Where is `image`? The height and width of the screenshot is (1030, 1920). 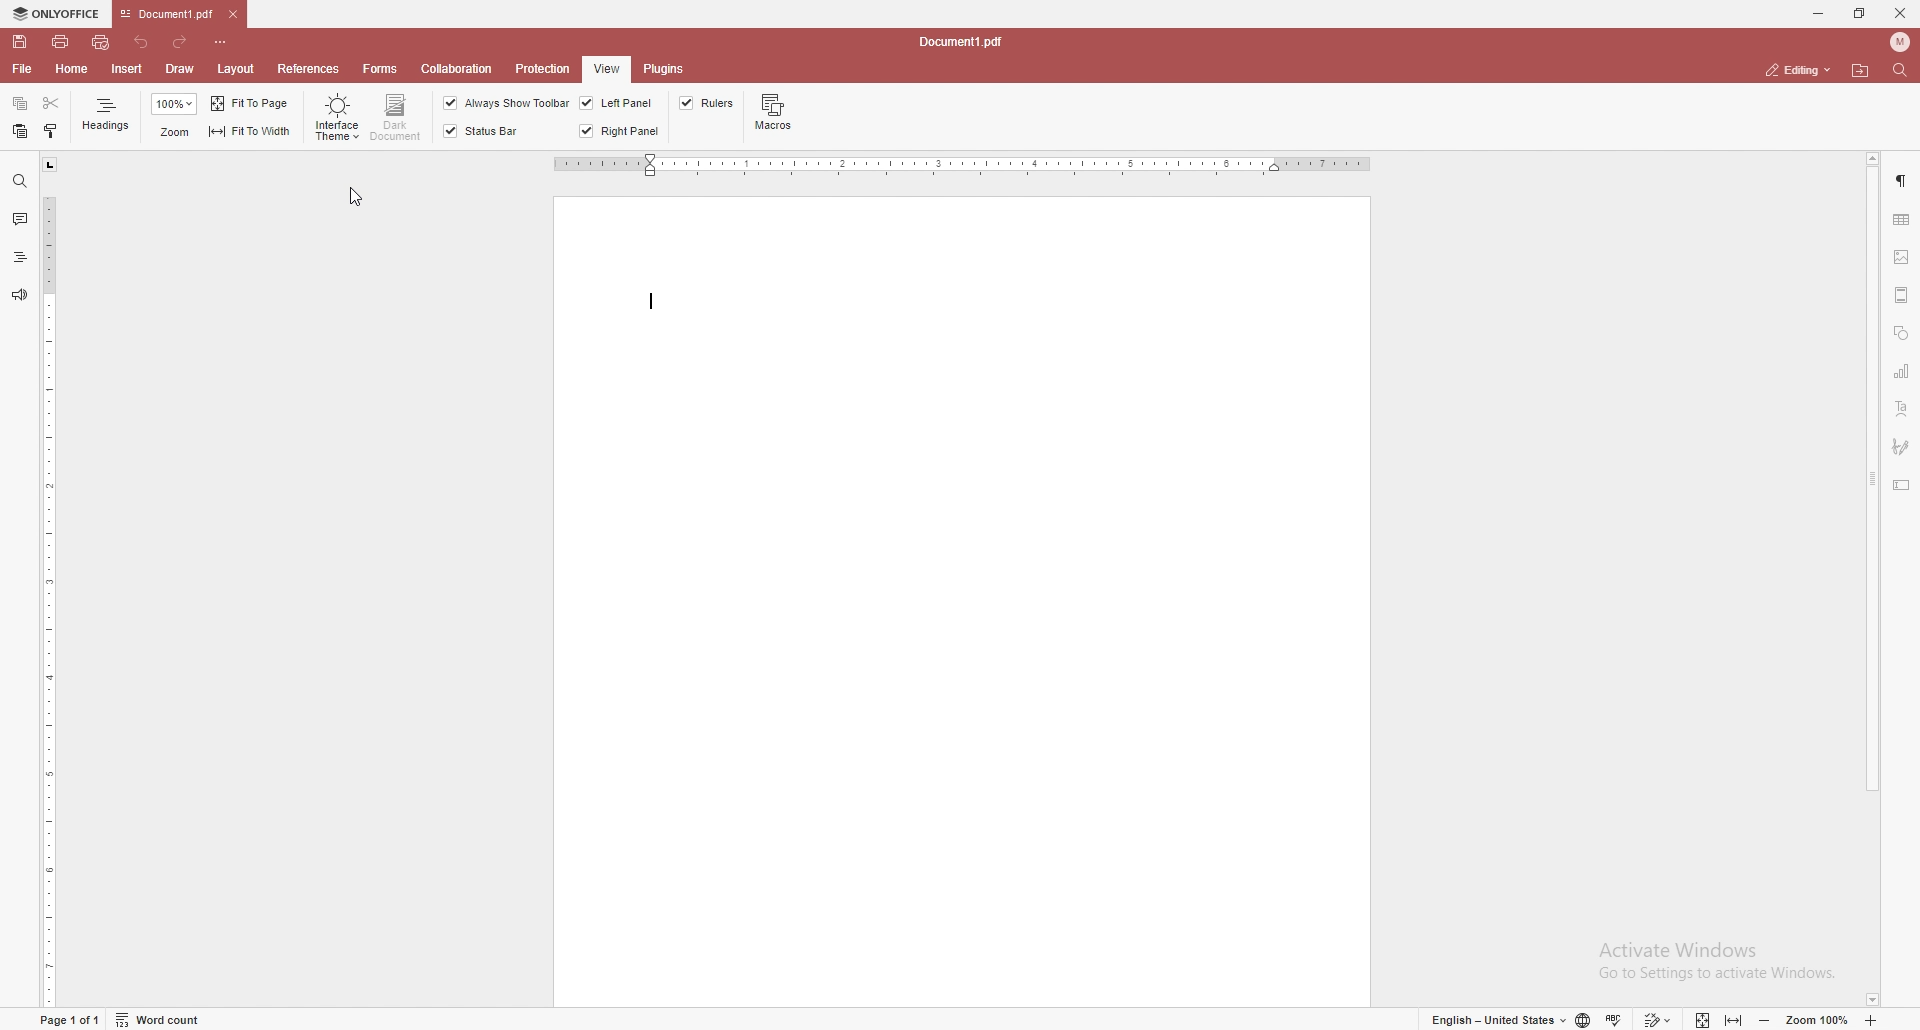 image is located at coordinates (1903, 257).